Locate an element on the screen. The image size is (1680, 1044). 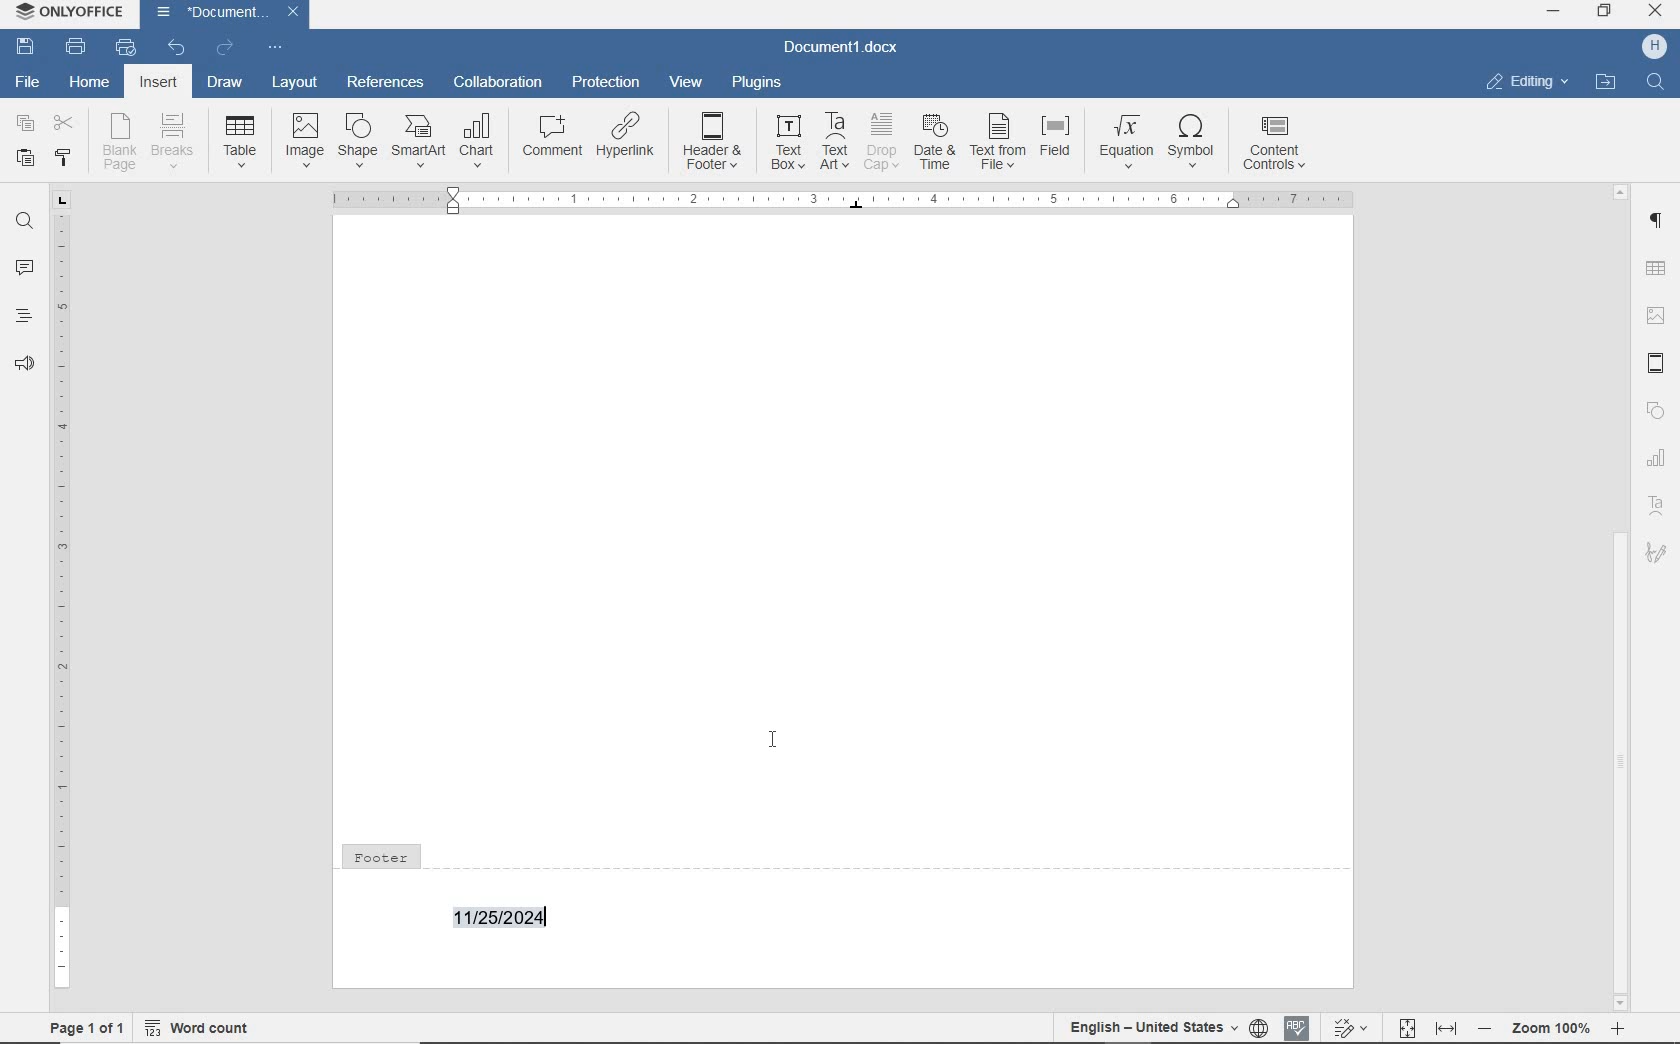
English - United States is located at coordinates (1146, 1024).